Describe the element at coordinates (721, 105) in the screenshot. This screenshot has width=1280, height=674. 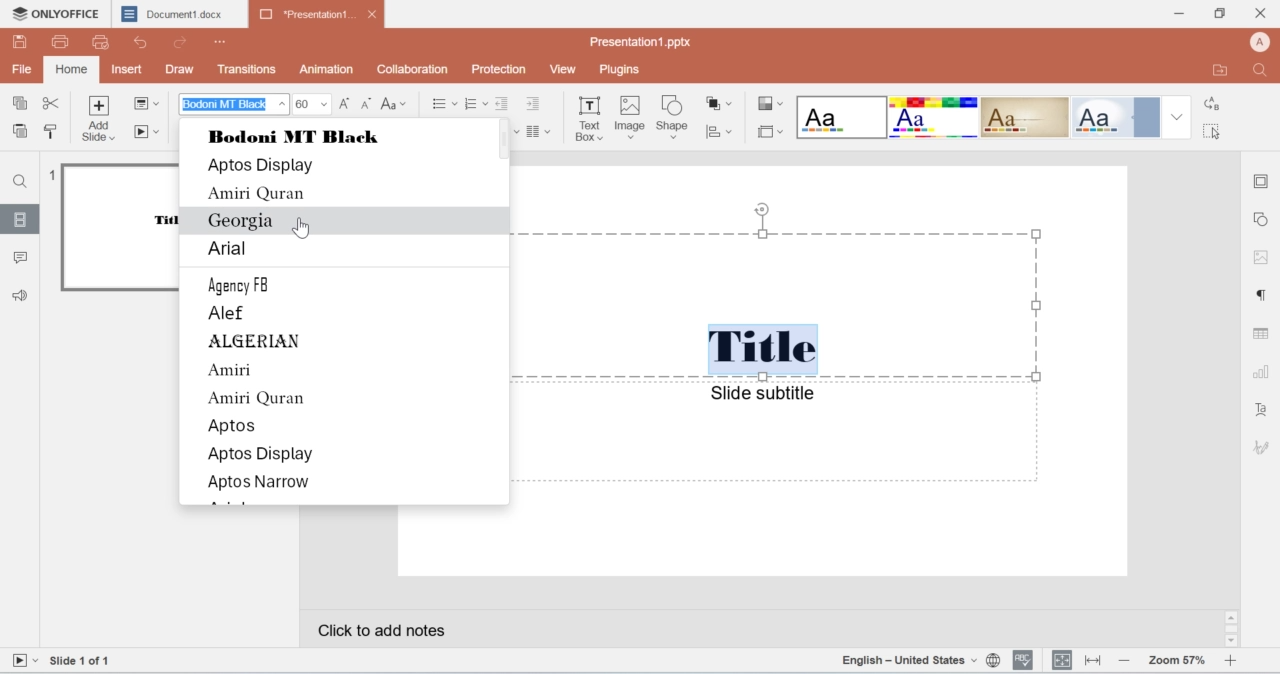
I see `shapes` at that location.